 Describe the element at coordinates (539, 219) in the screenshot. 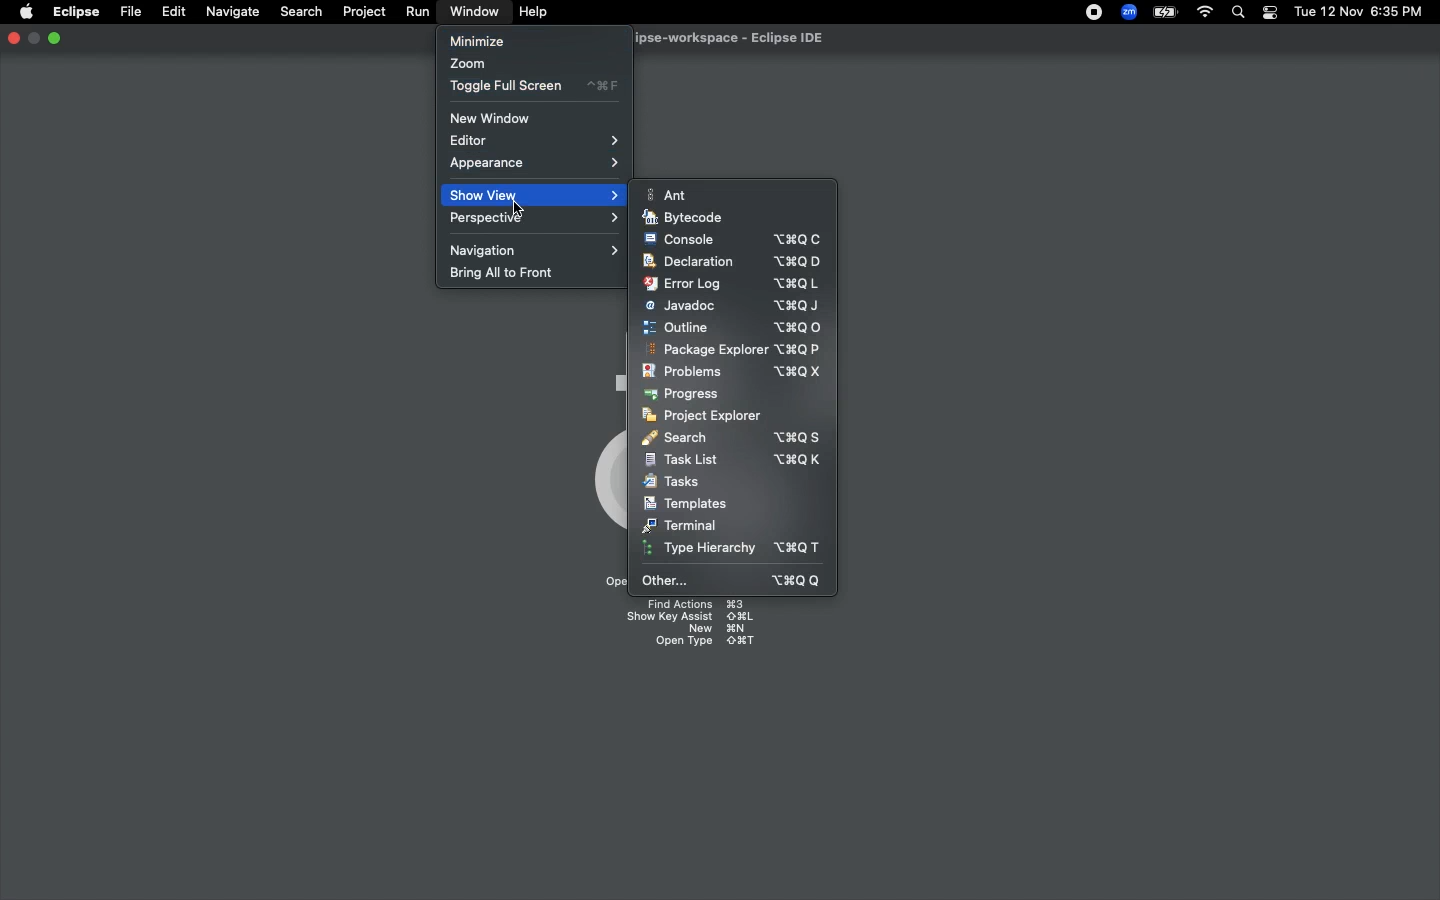

I see `Perspective` at that location.